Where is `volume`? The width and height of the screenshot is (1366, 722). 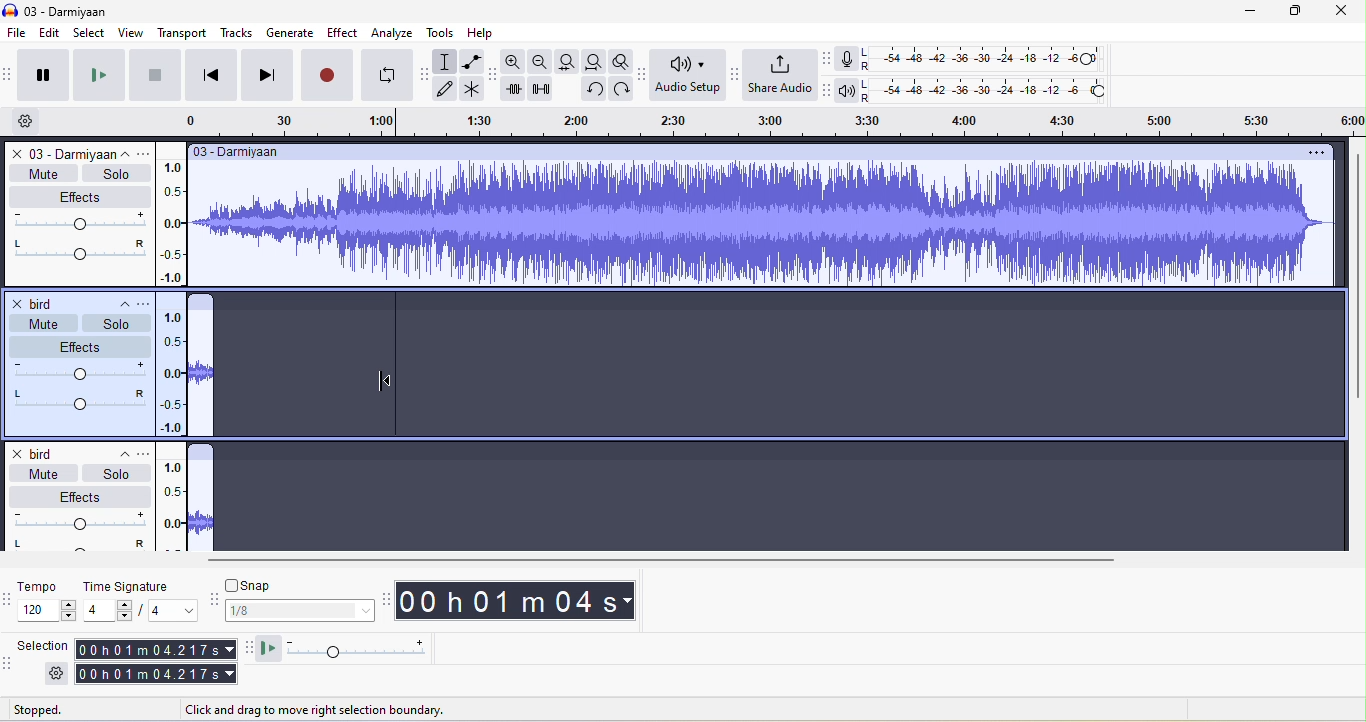
volume is located at coordinates (79, 222).